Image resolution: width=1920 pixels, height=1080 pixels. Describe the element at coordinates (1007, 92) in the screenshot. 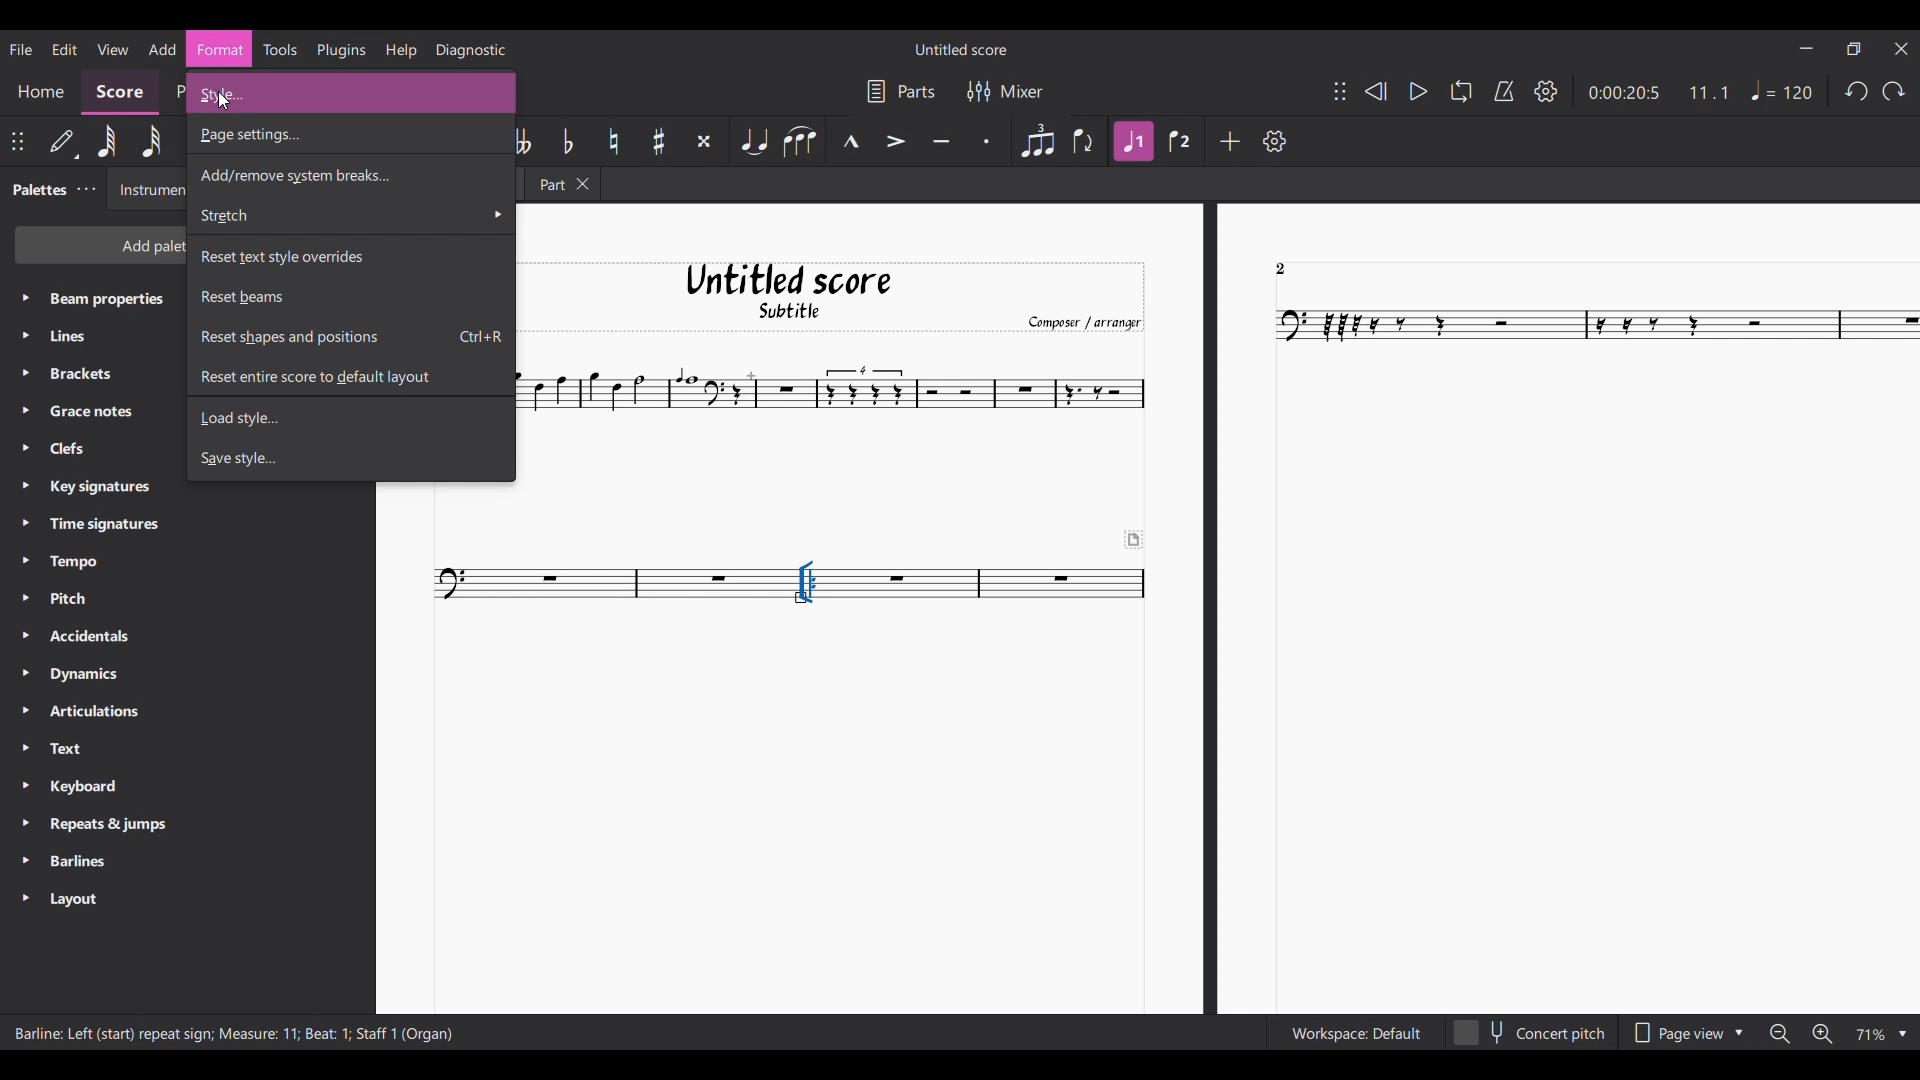

I see `Mixer settings` at that location.